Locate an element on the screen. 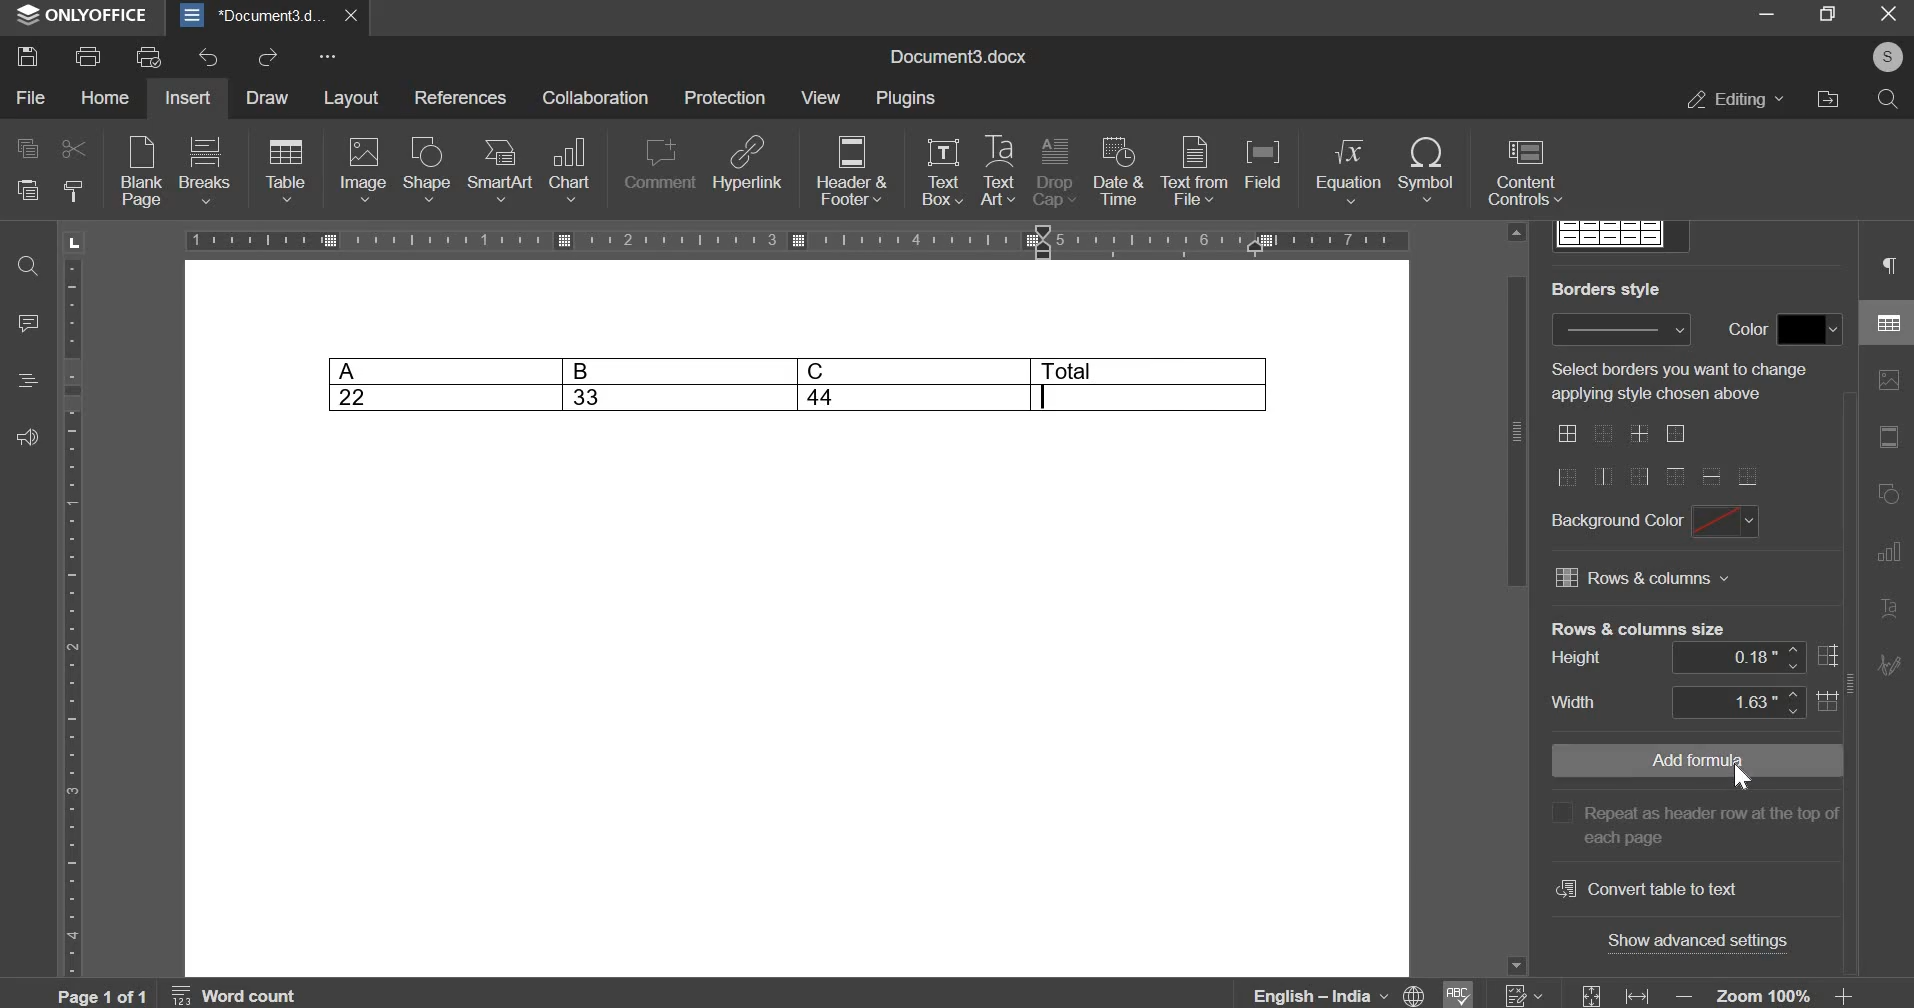 This screenshot has width=1914, height=1008. slide settings is located at coordinates (1888, 436).